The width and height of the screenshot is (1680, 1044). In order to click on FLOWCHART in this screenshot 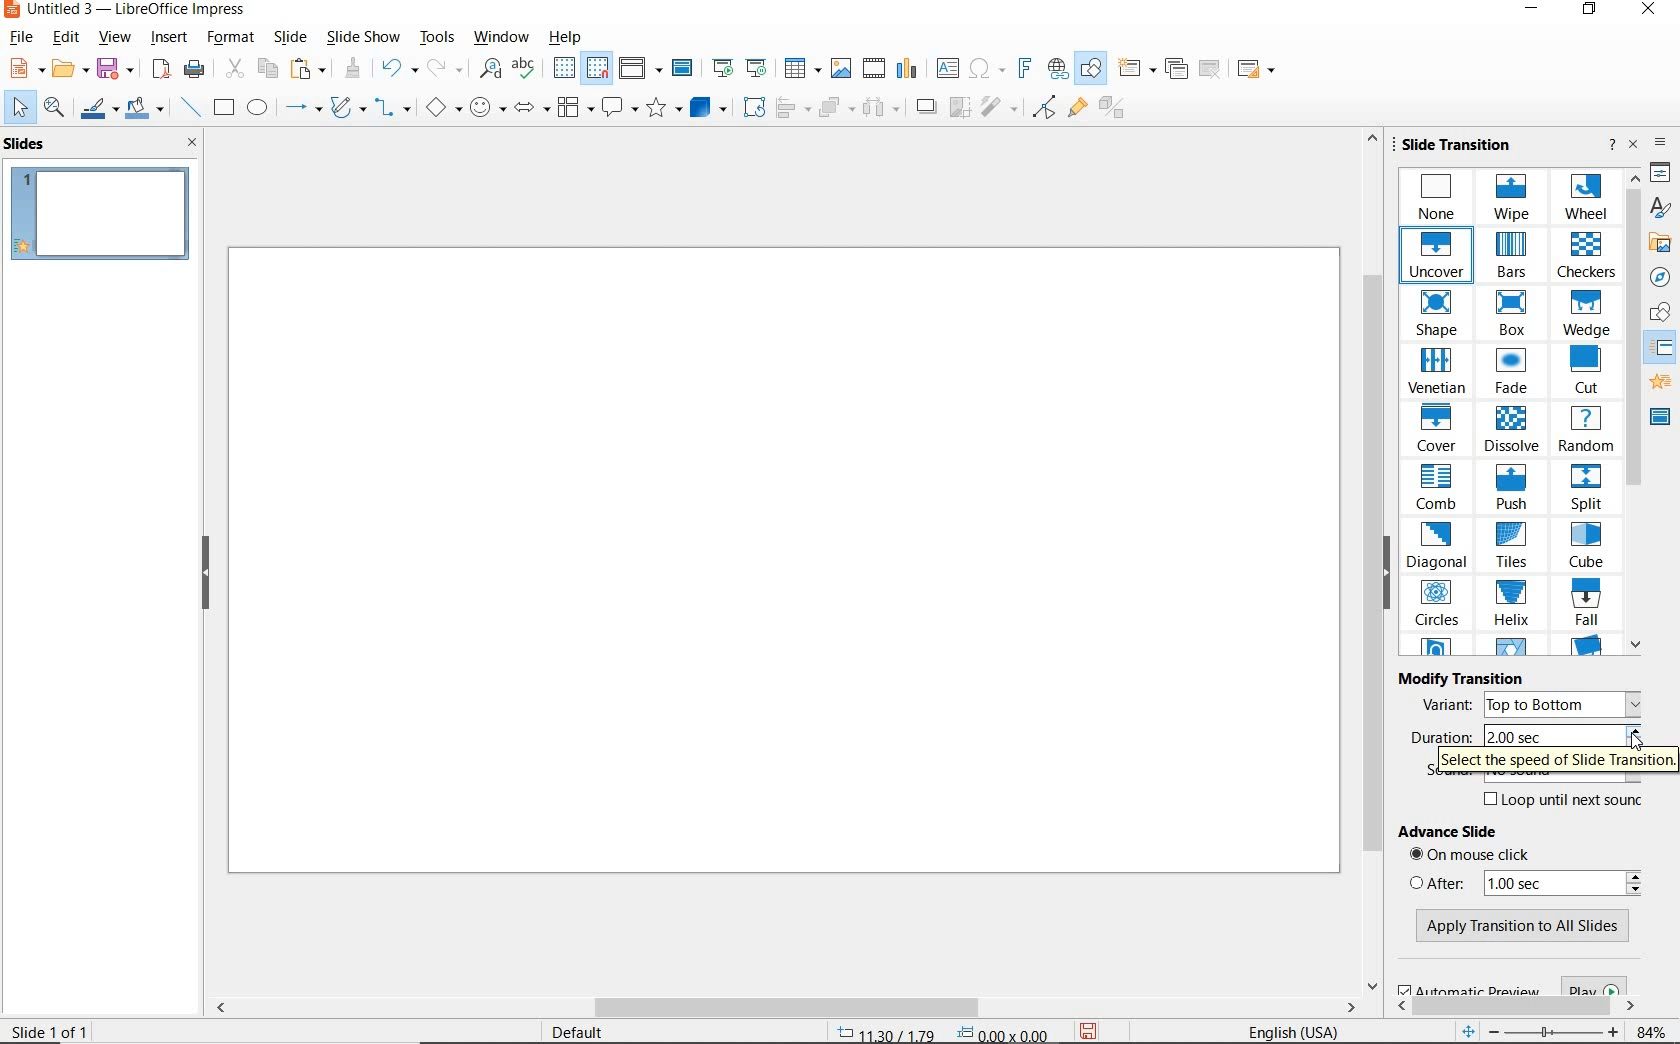, I will do `click(574, 110)`.